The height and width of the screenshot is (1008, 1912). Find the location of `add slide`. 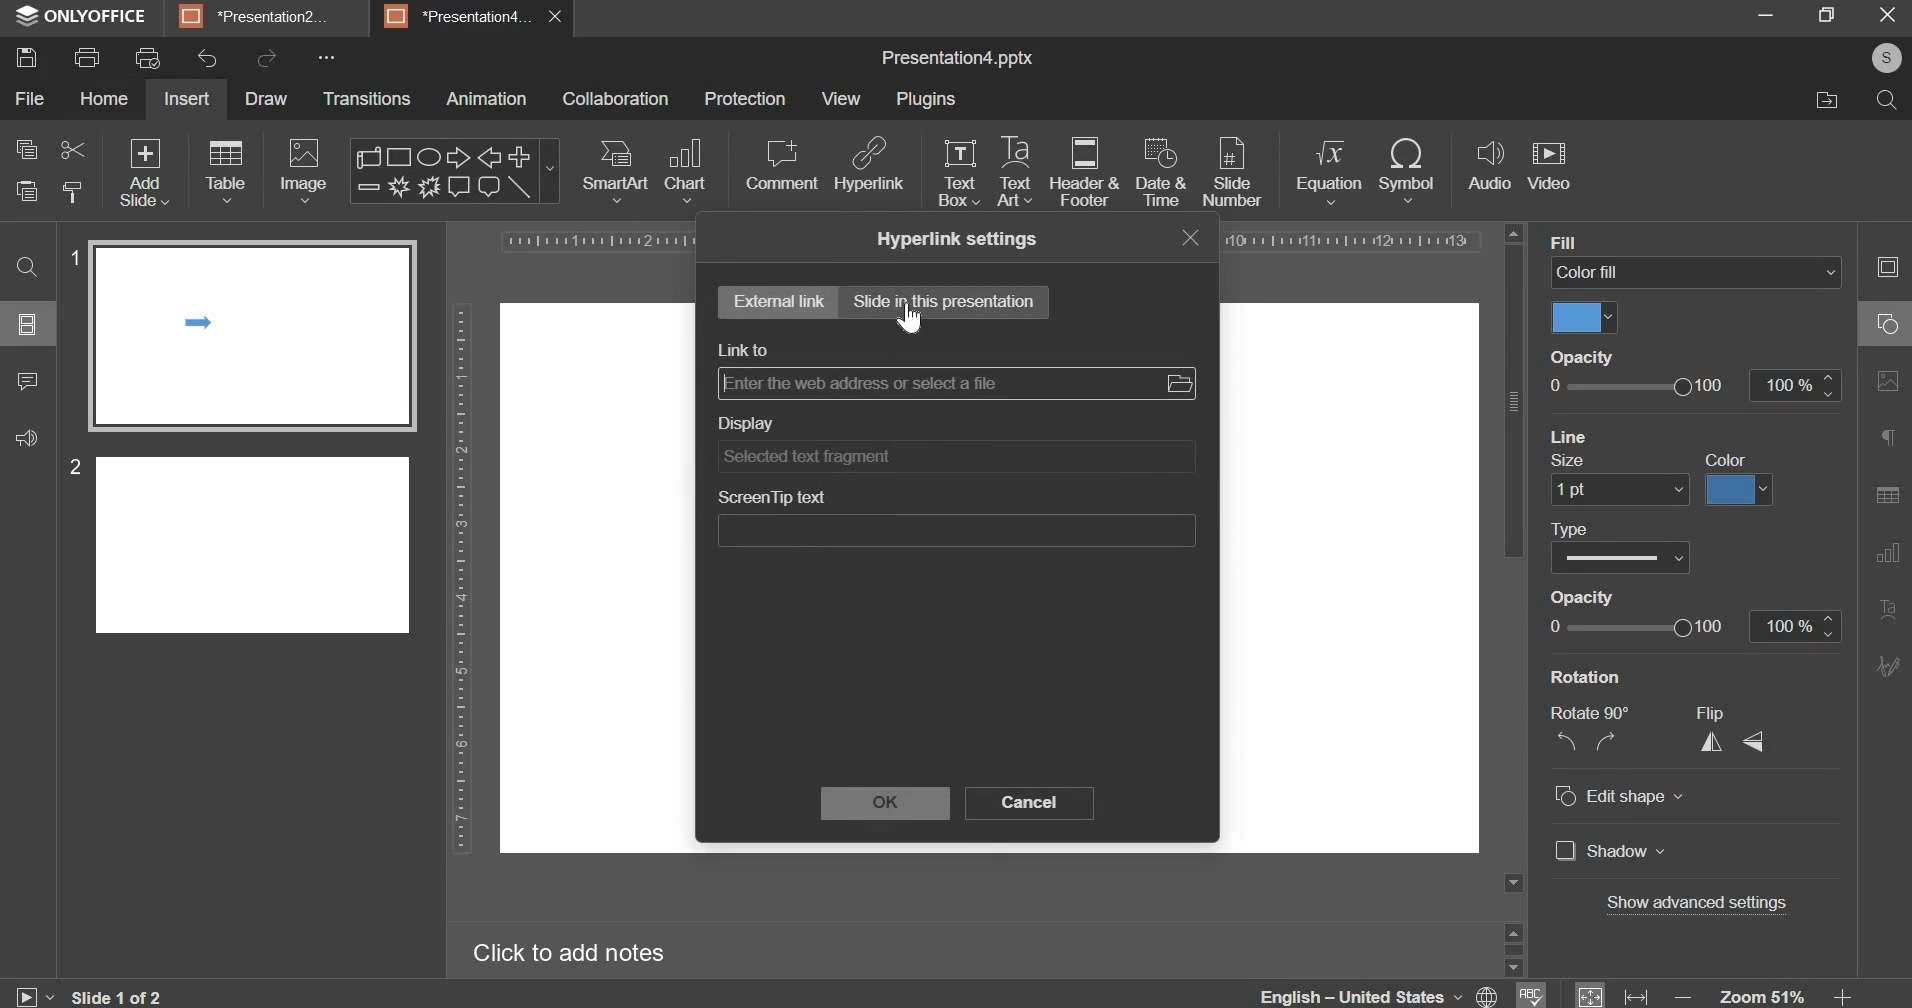

add slide is located at coordinates (145, 172).